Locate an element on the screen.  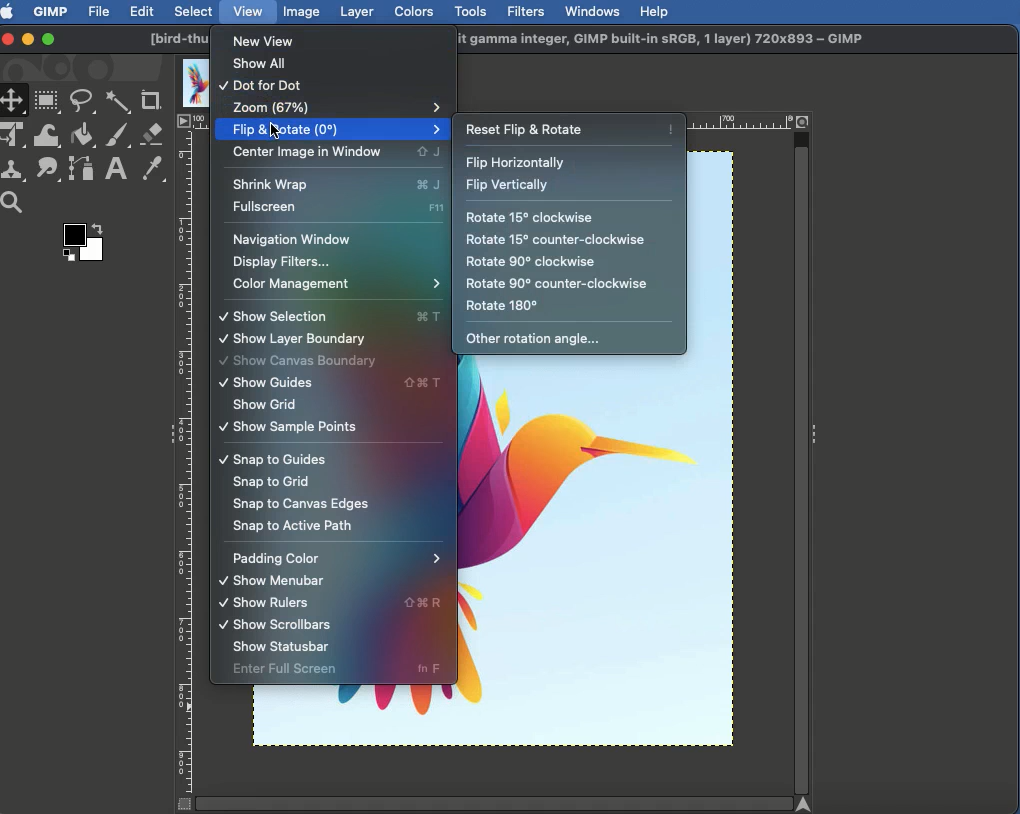
Windows is located at coordinates (591, 11).